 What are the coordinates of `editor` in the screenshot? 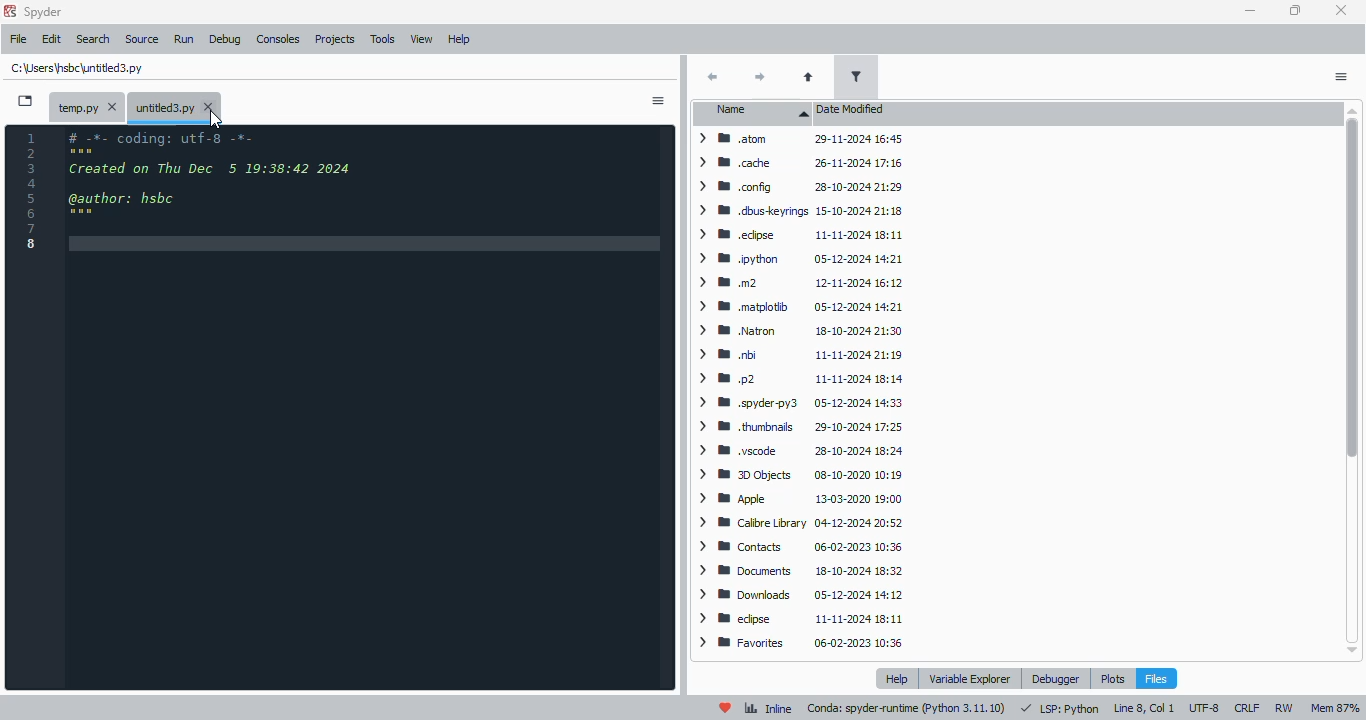 It's located at (366, 407).